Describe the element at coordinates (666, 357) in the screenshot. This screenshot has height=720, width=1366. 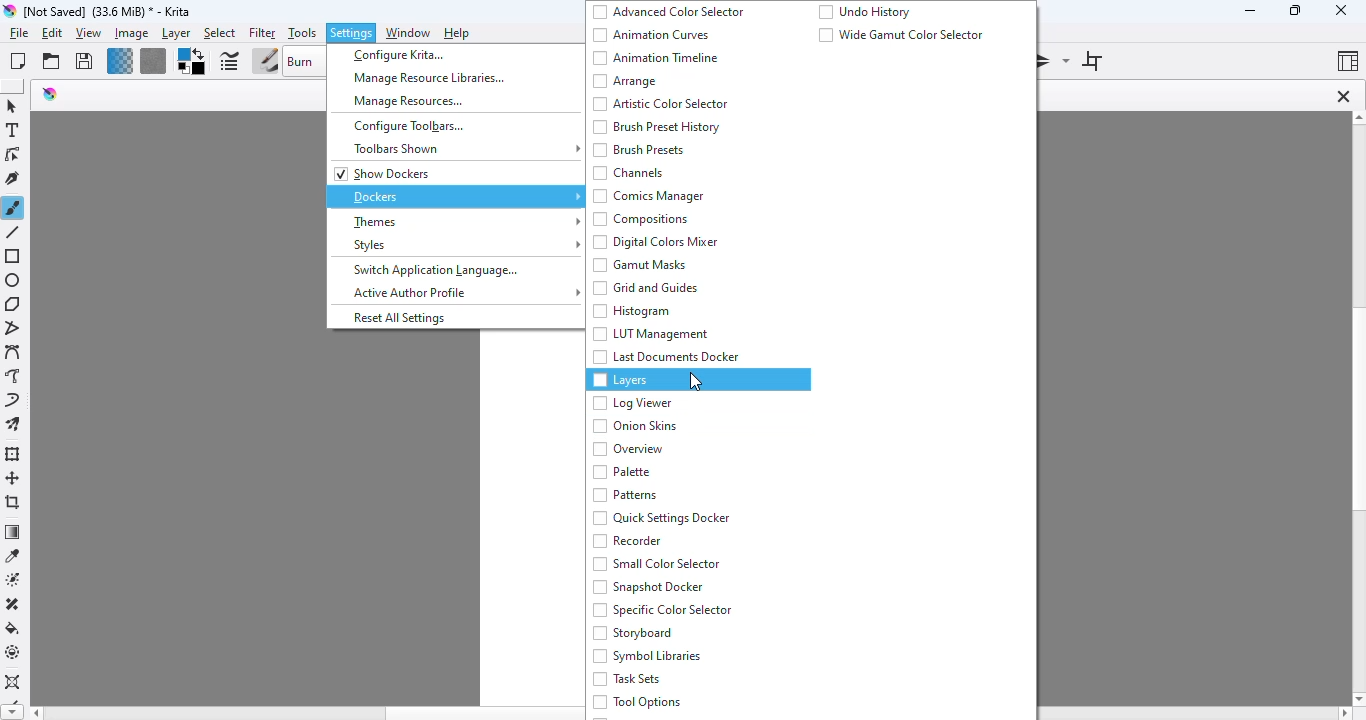
I see `last documents docker` at that location.